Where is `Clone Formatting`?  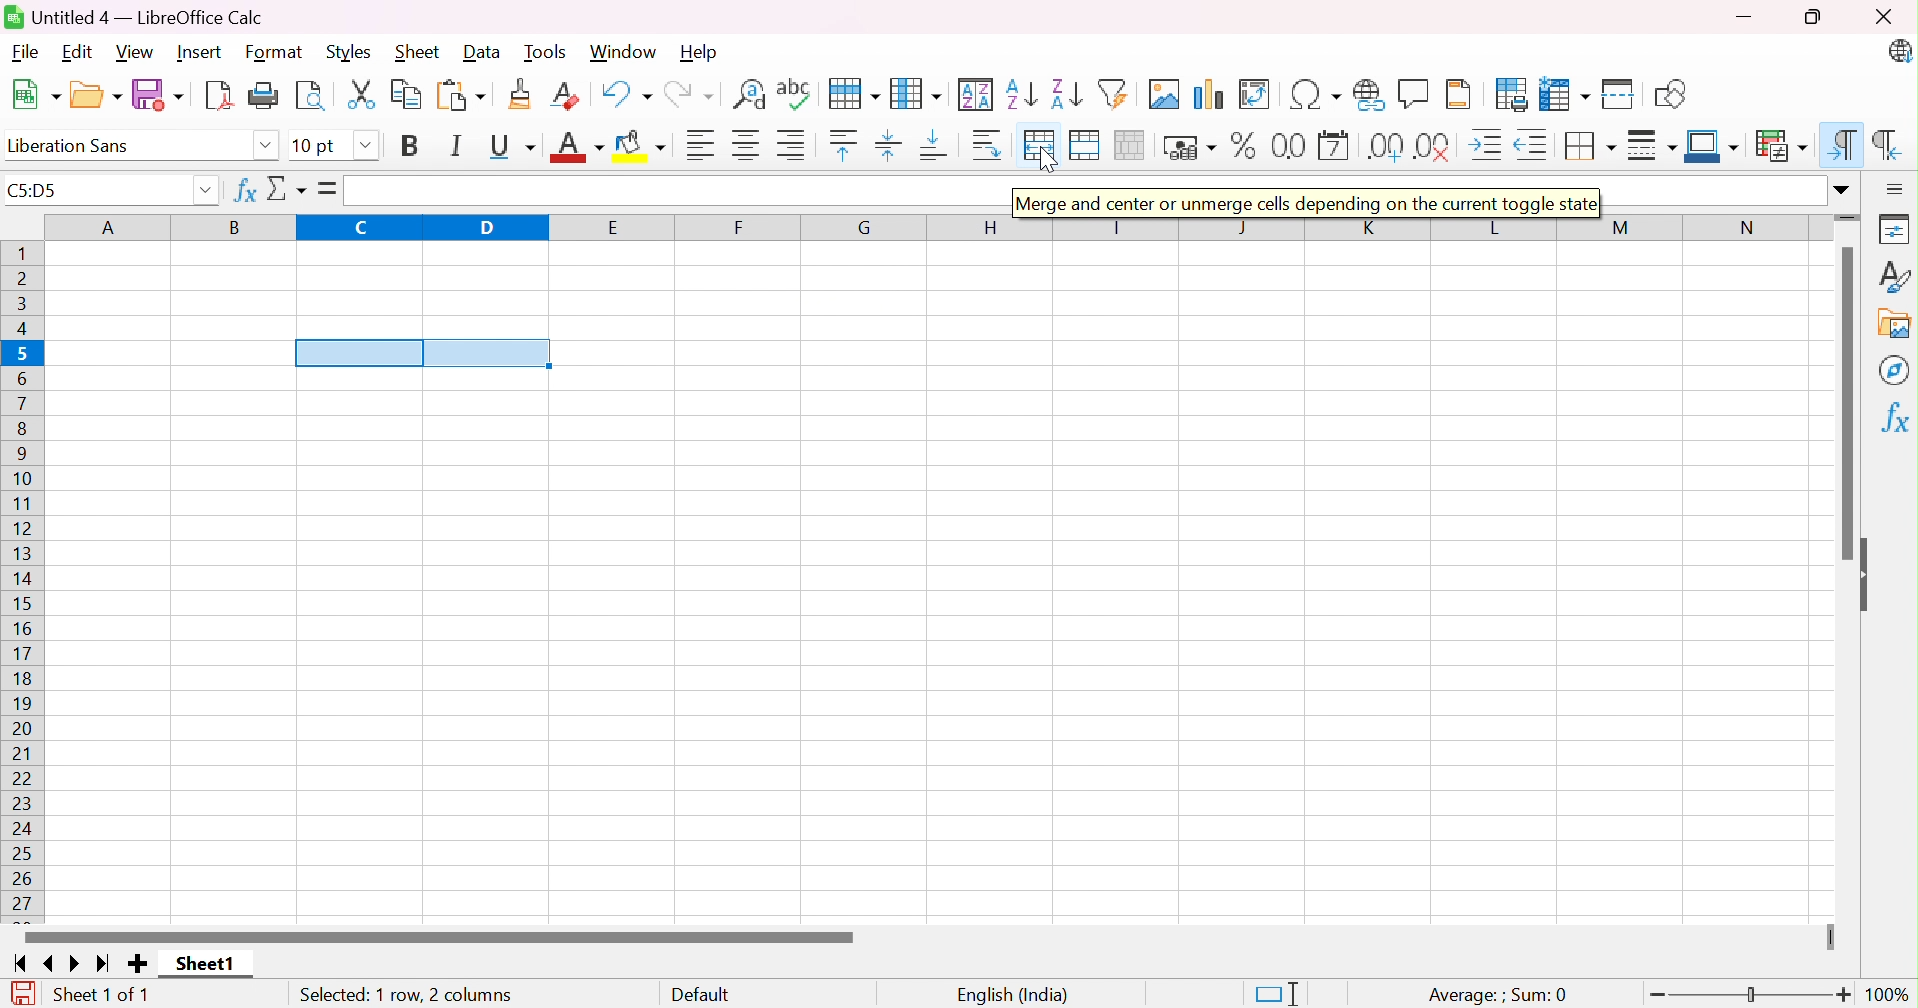
Clone Formatting is located at coordinates (522, 94).